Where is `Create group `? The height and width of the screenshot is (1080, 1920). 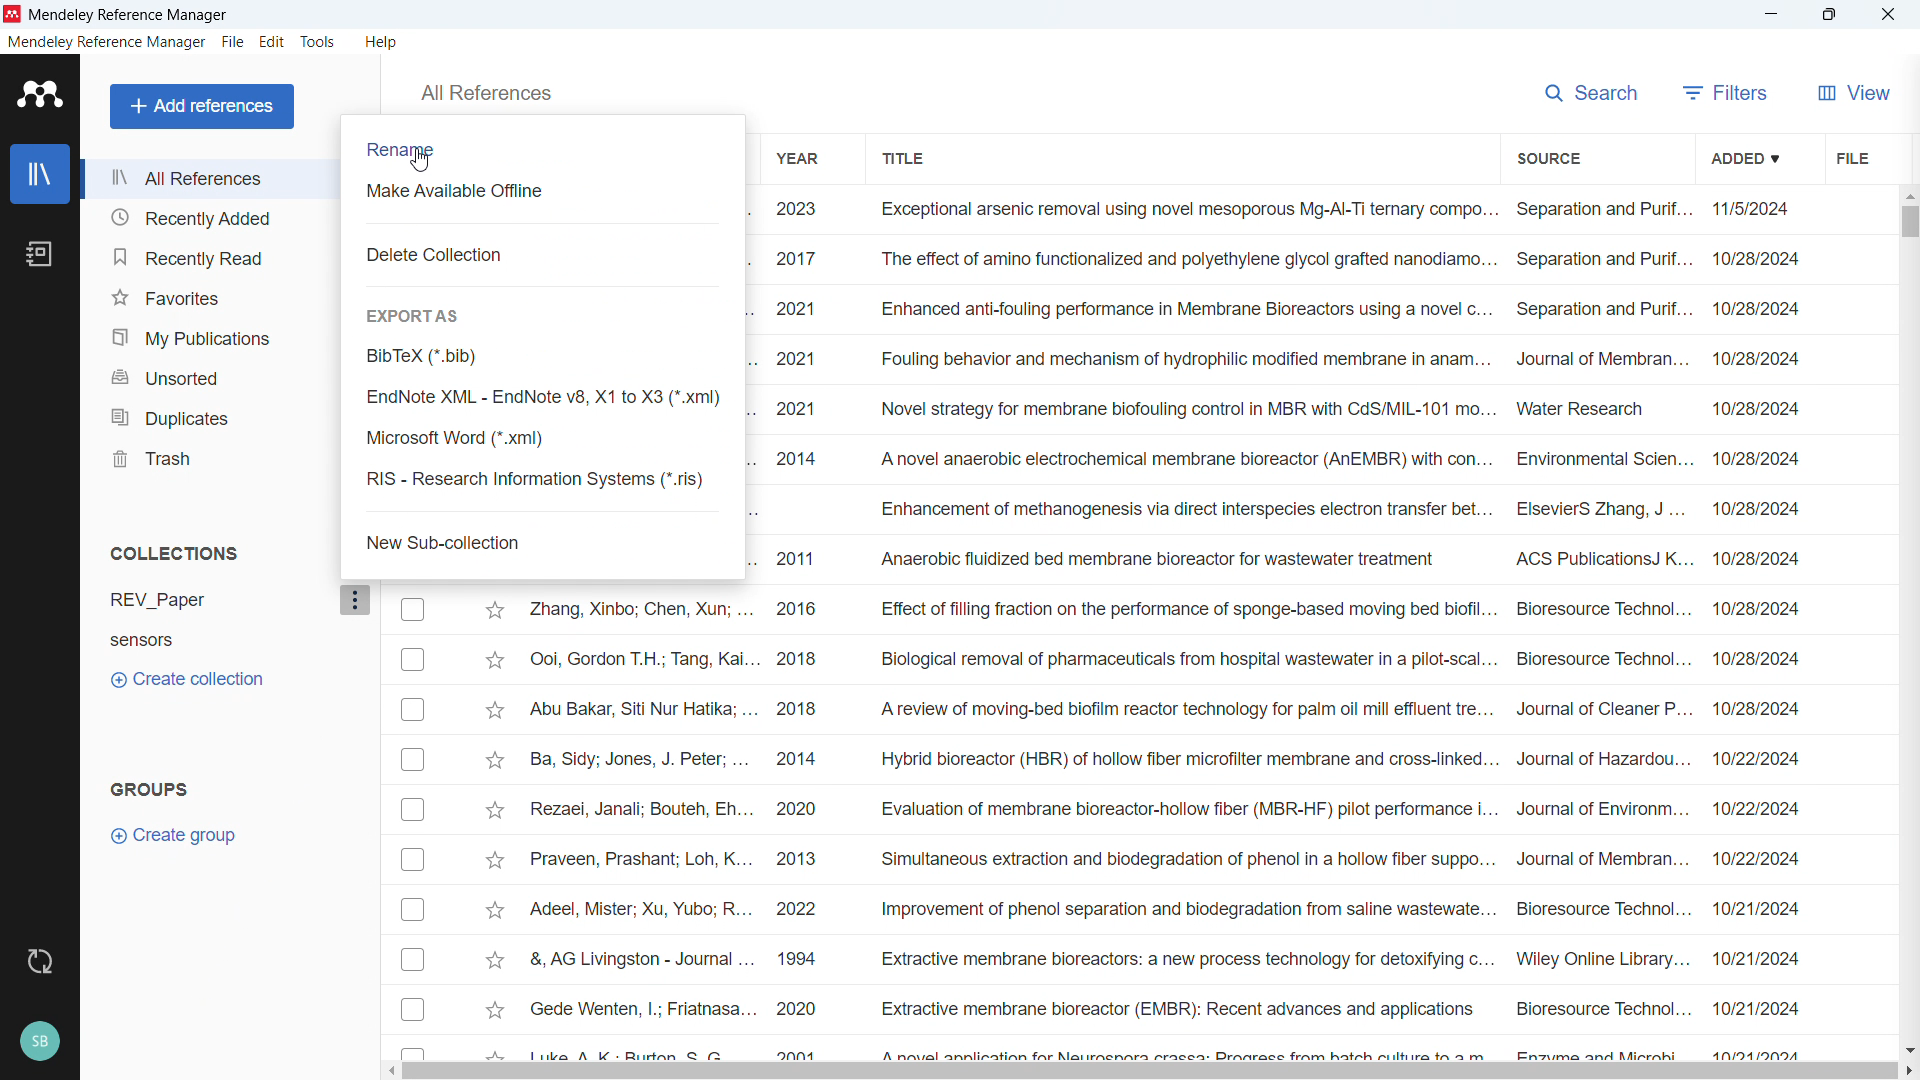 Create group  is located at coordinates (177, 835).